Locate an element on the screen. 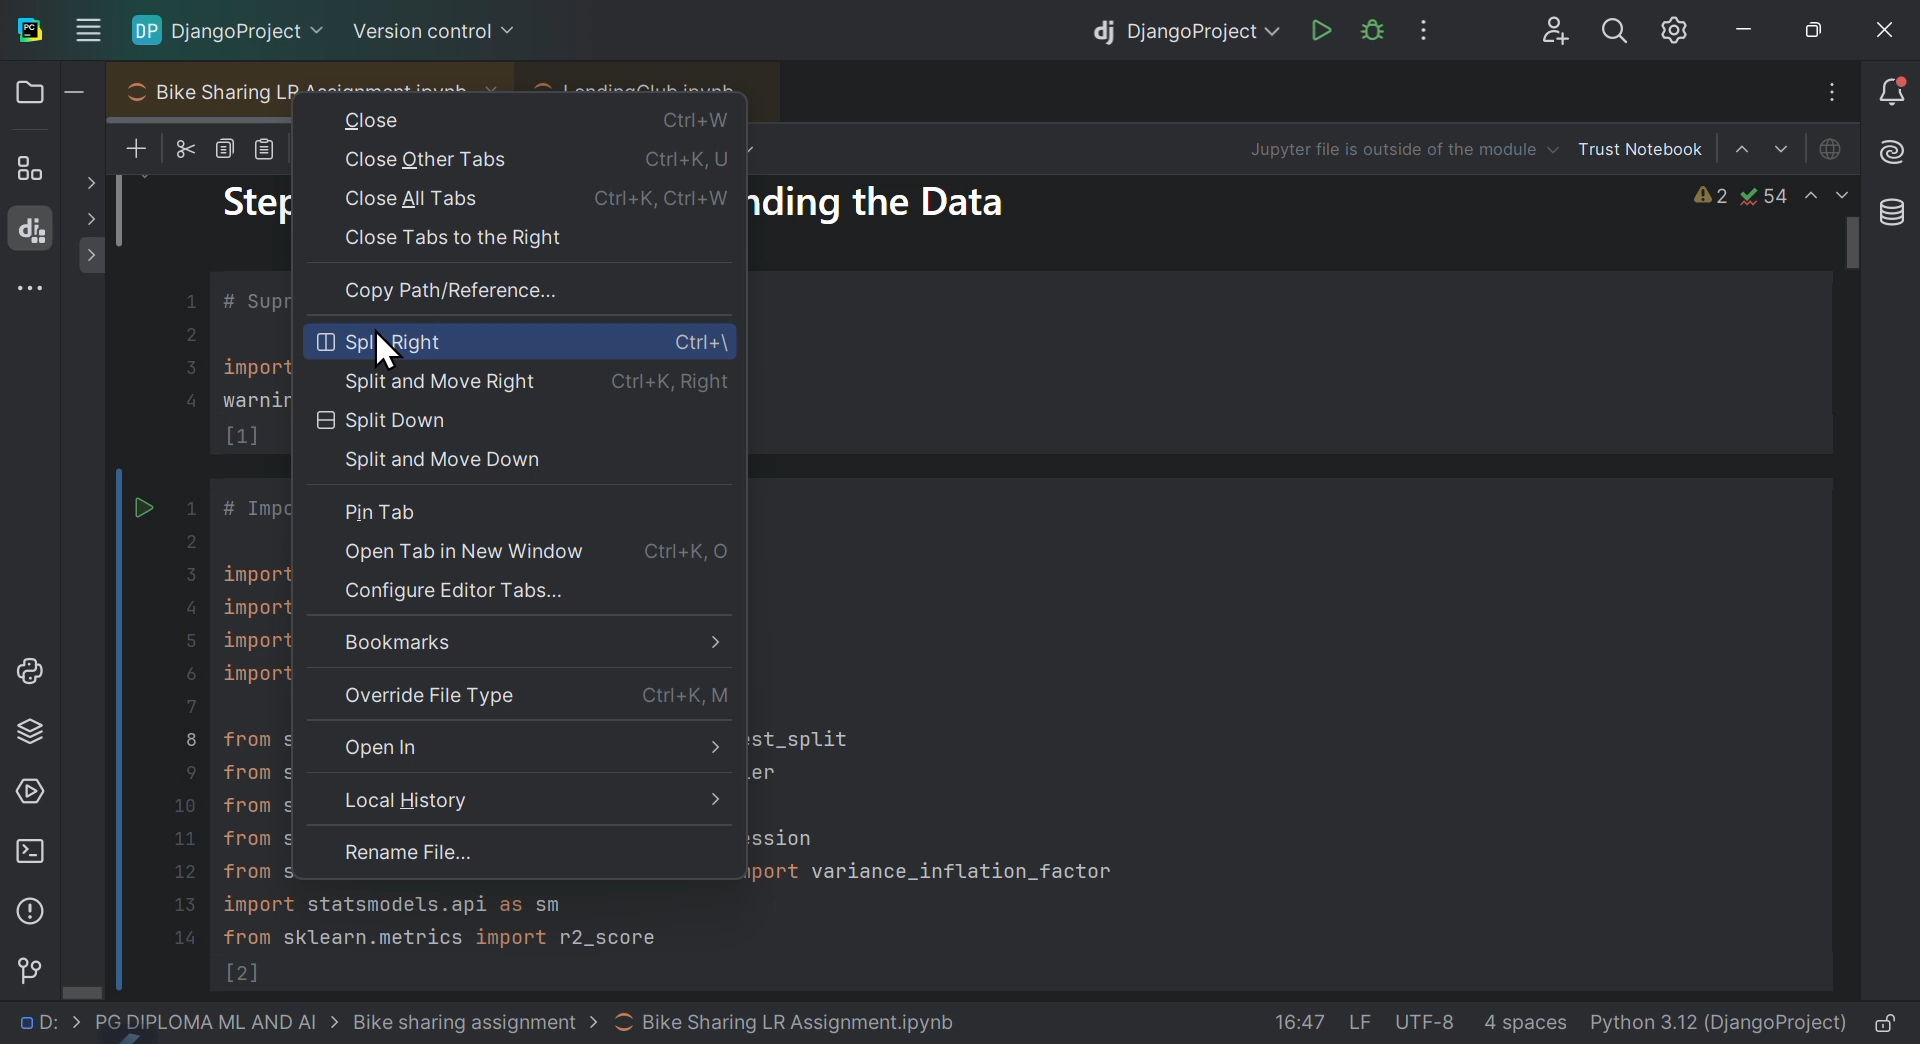 The image size is (1920, 1044). Warnings and issues is located at coordinates (1751, 196).